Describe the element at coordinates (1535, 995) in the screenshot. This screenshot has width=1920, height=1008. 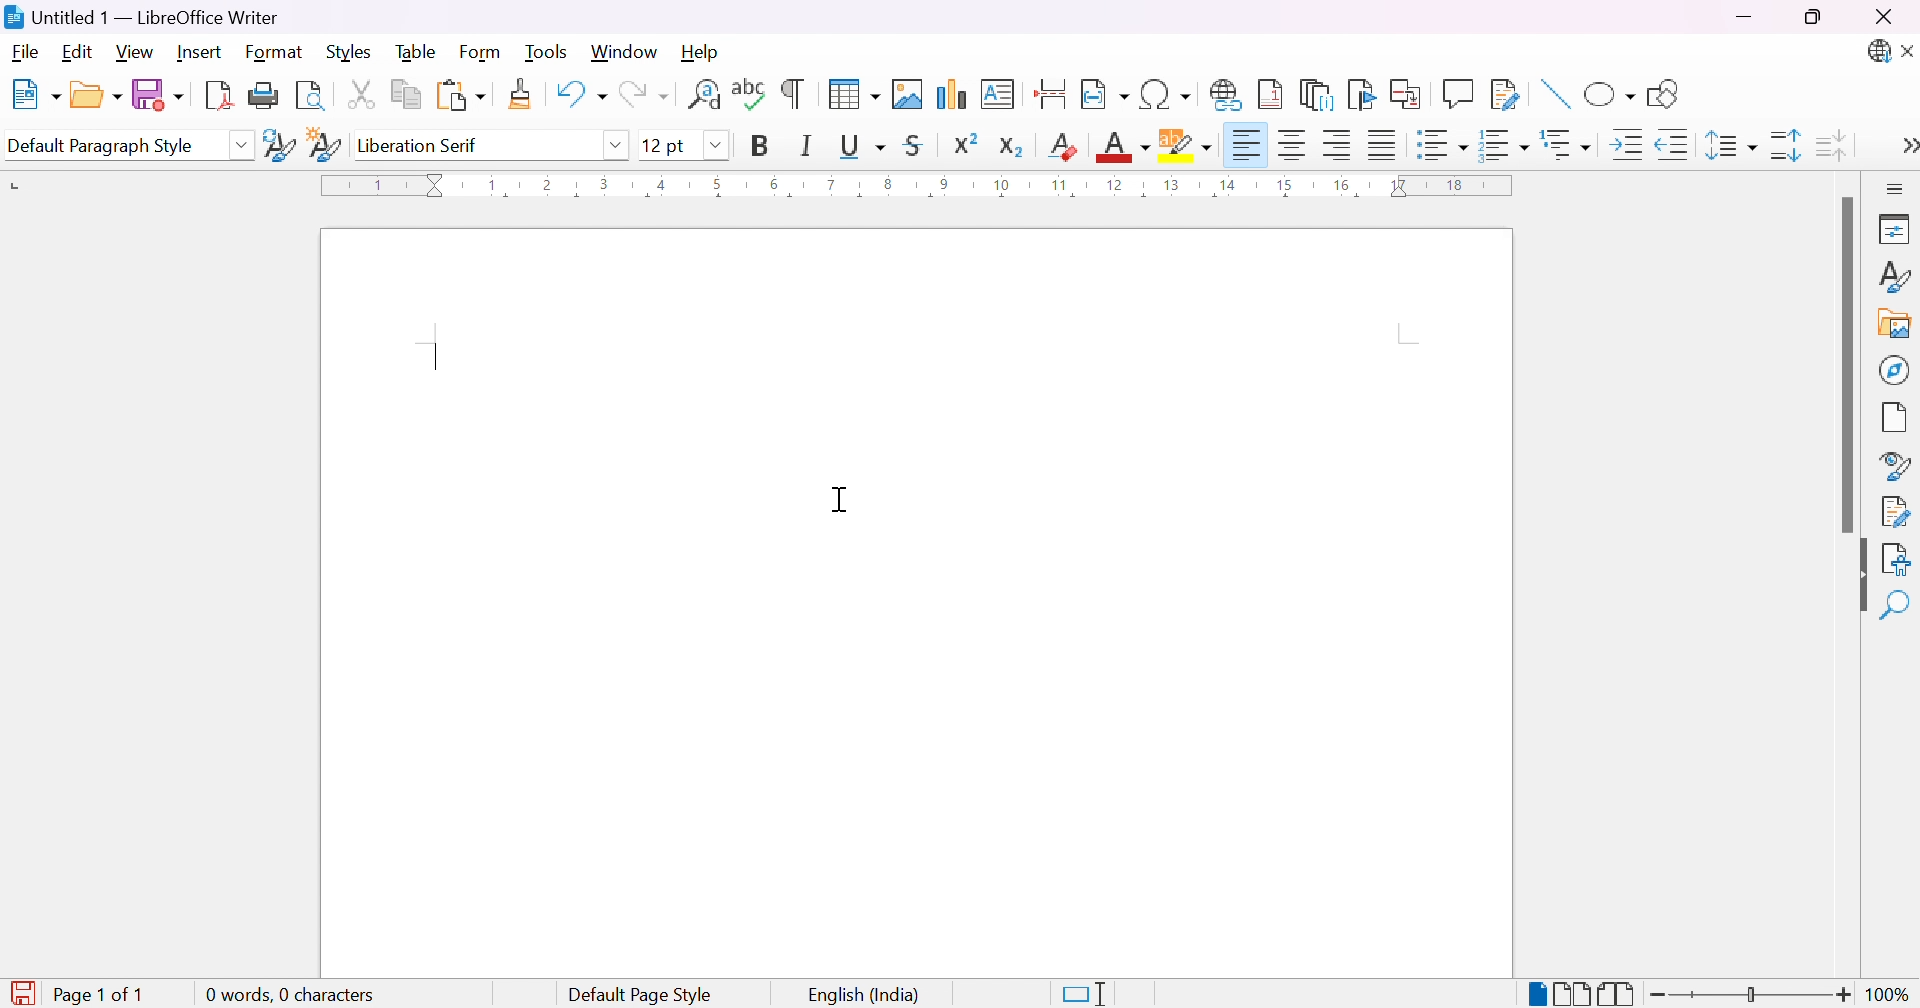
I see `Single-page break` at that location.